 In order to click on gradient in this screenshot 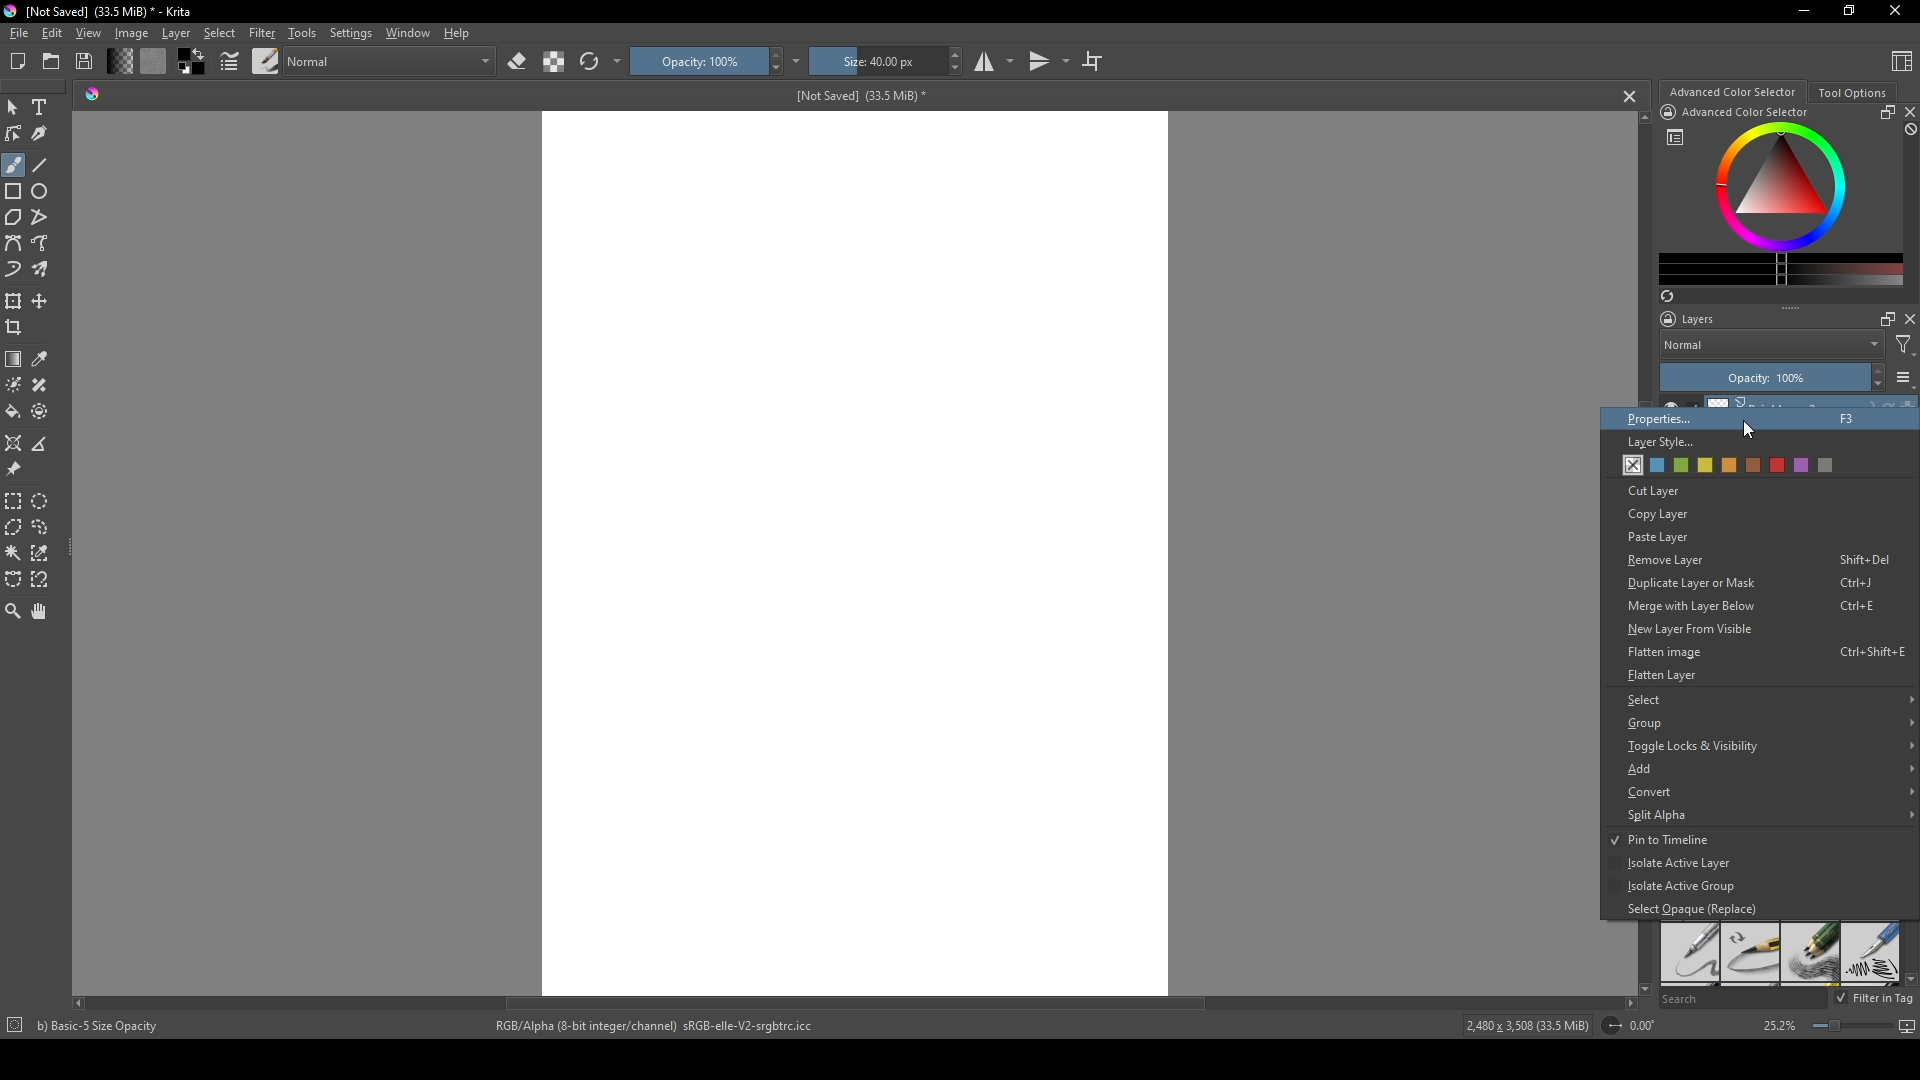, I will do `click(14, 359)`.